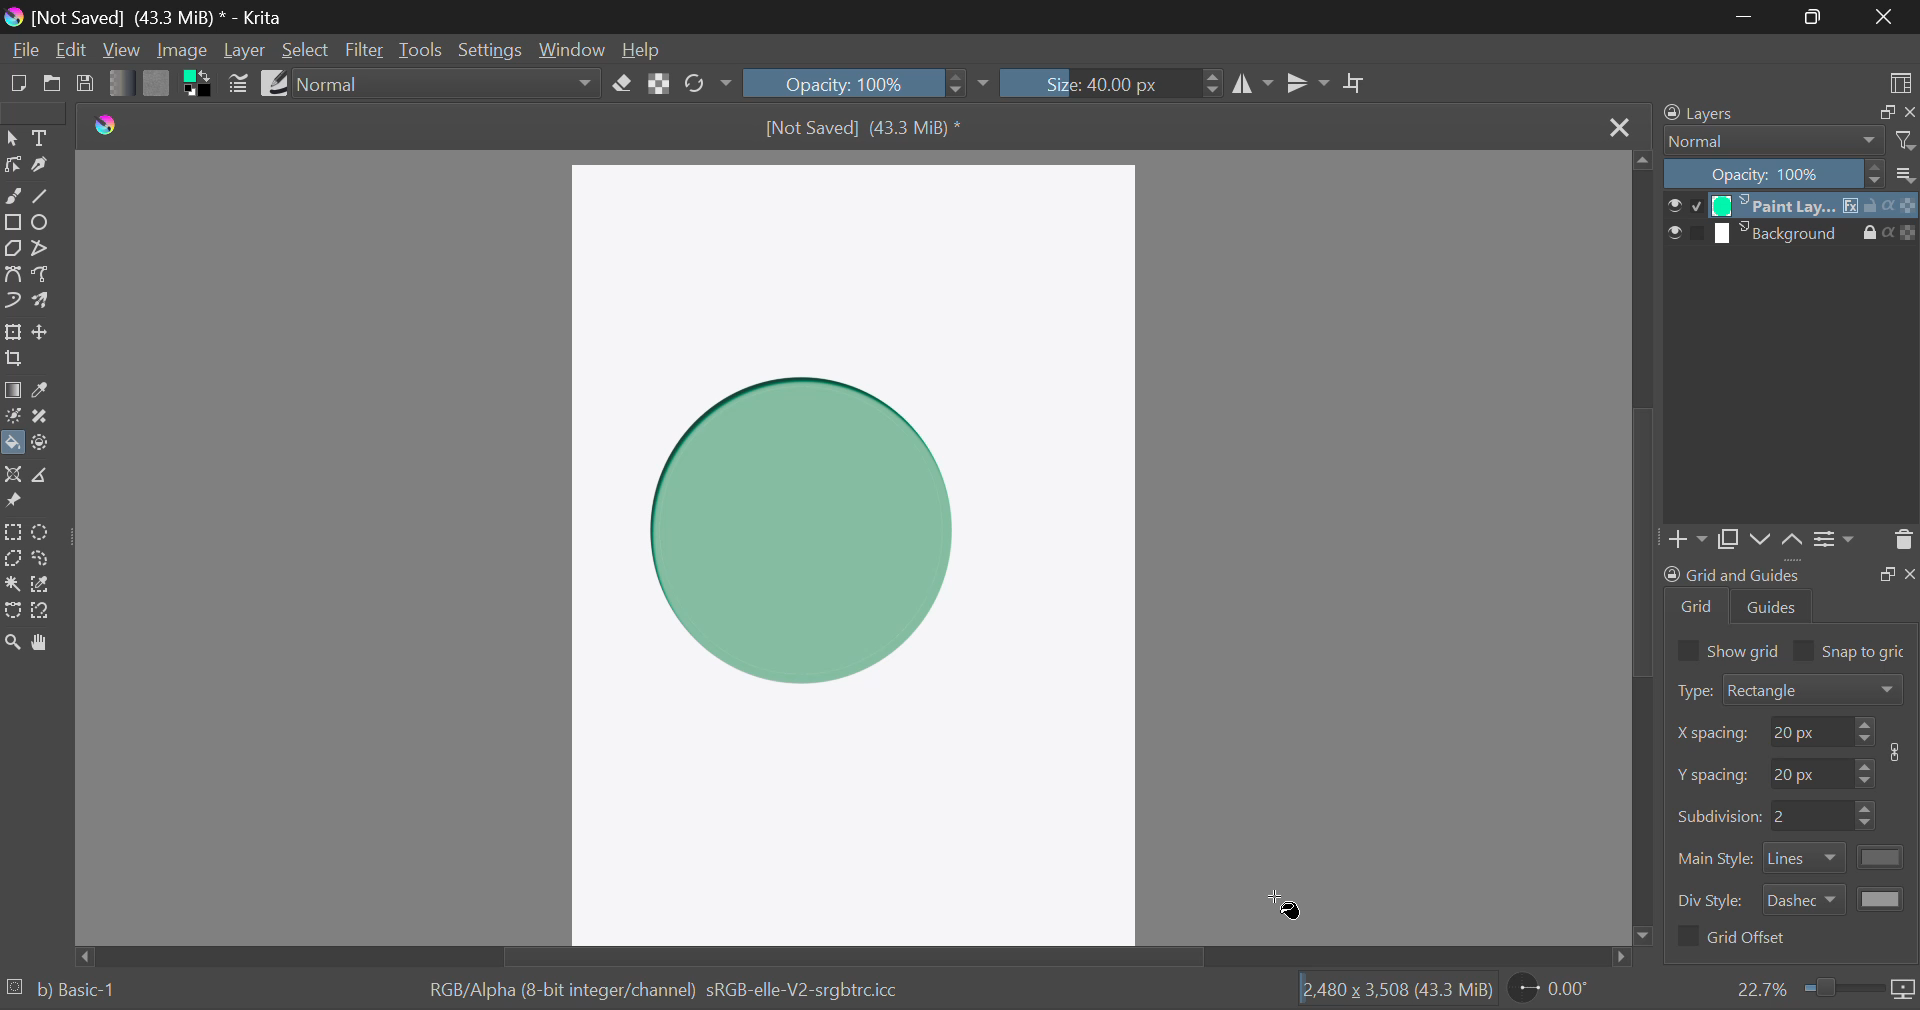 The image size is (1920, 1010). Describe the element at coordinates (40, 222) in the screenshot. I see `Ellipses Selected ` at that location.